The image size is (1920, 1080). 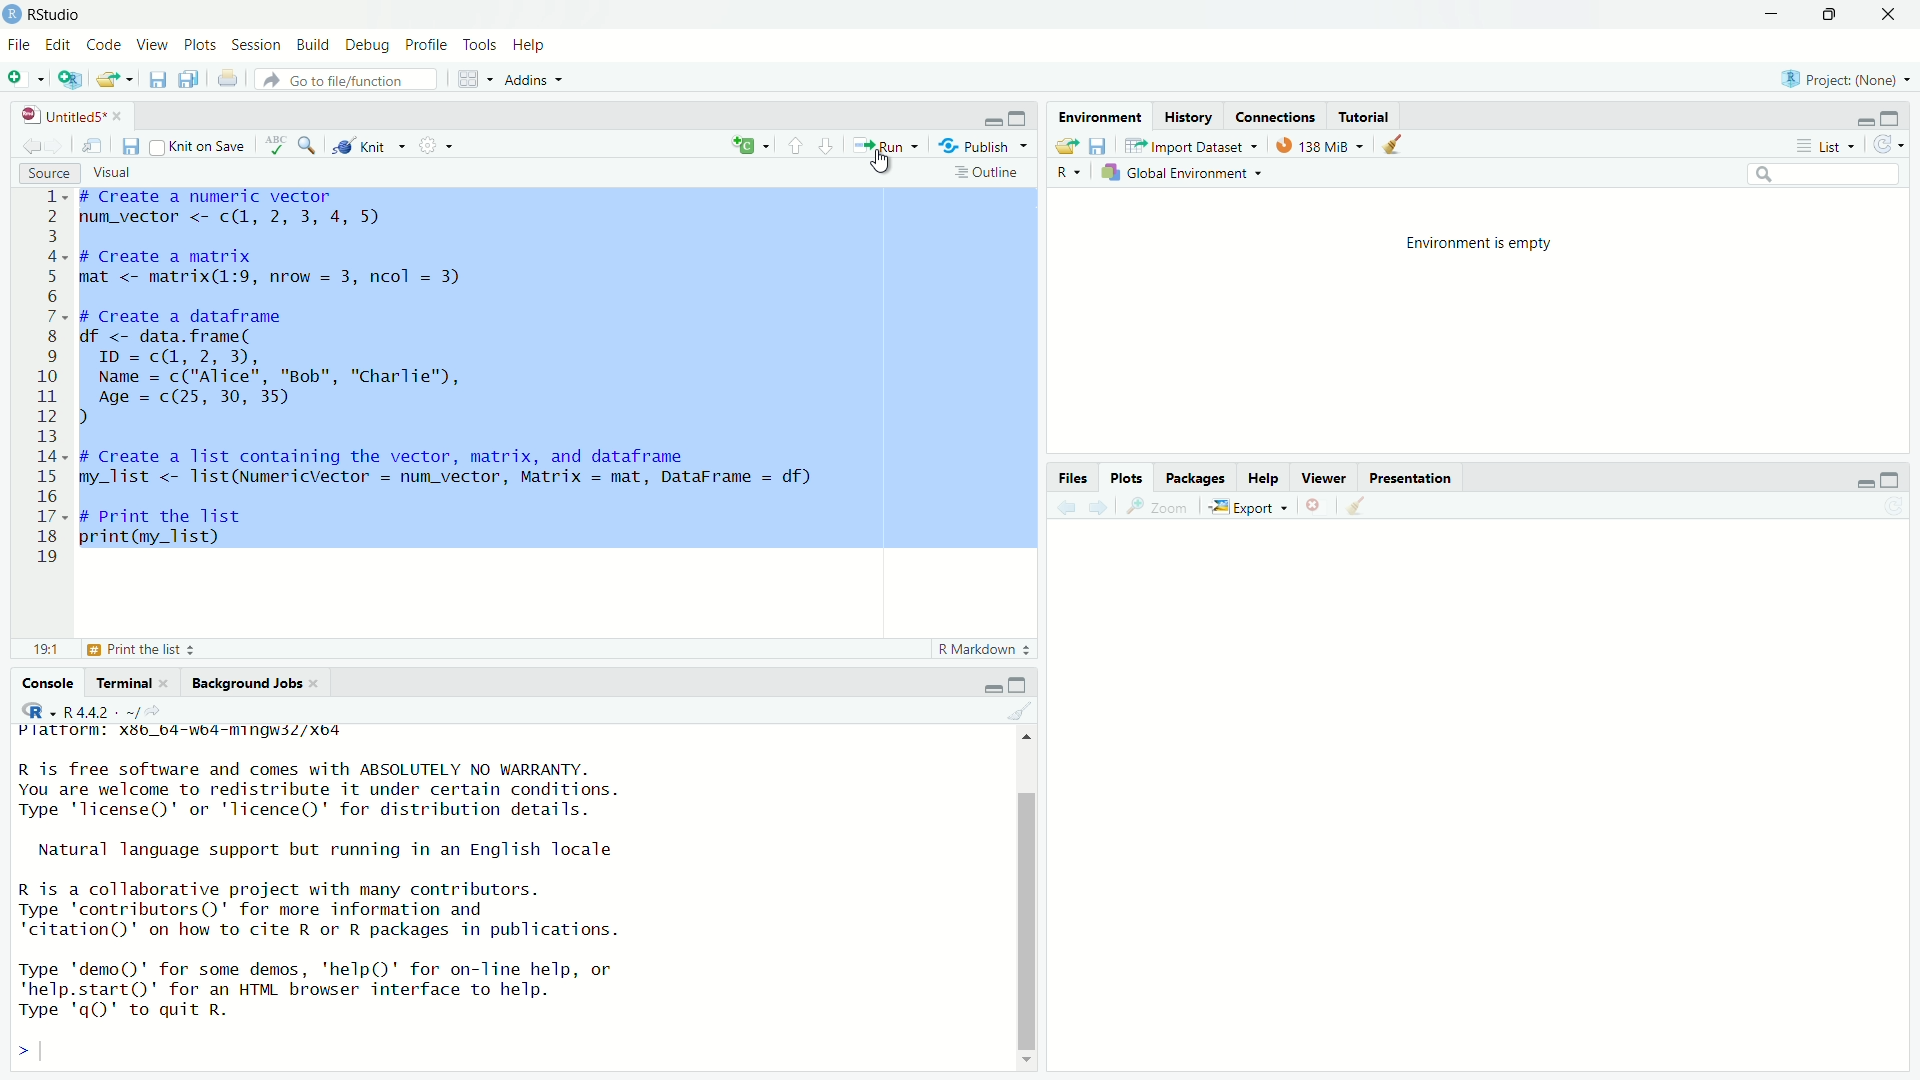 What do you see at coordinates (160, 650) in the screenshot?
I see `3 Print the list +` at bounding box center [160, 650].